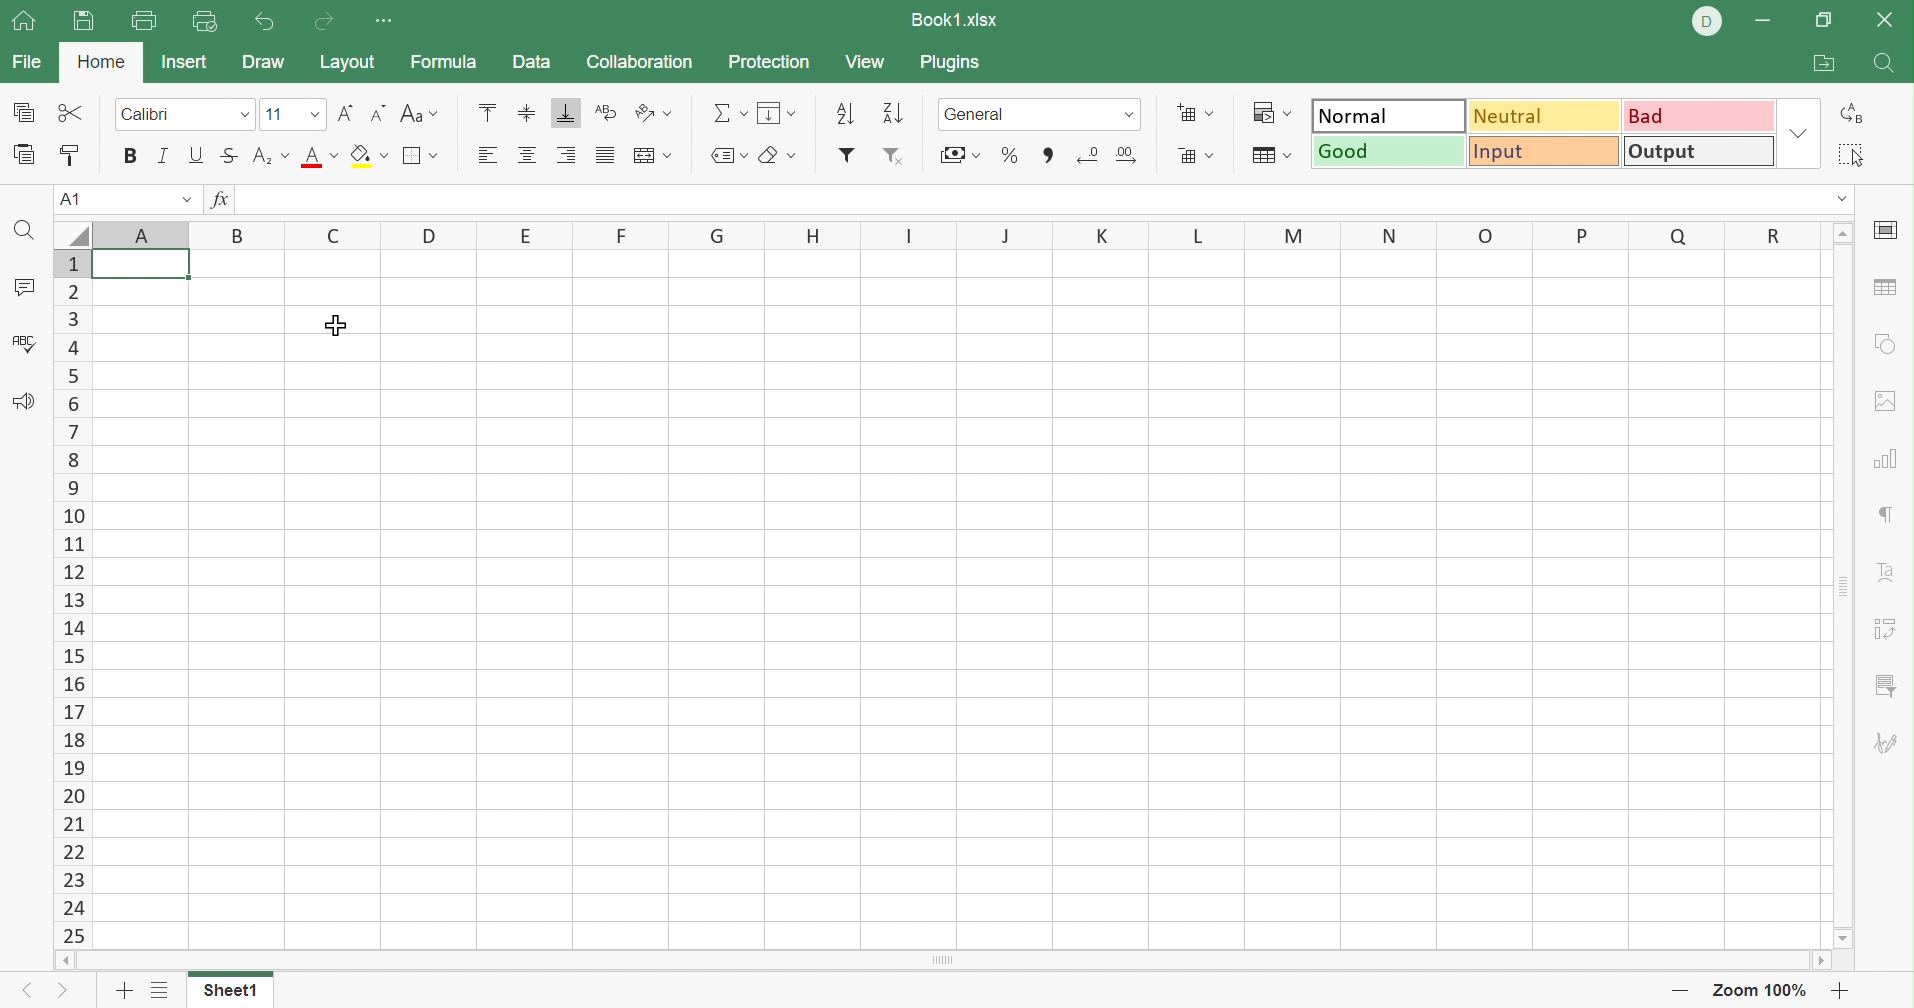  What do you see at coordinates (1883, 19) in the screenshot?
I see `Close` at bounding box center [1883, 19].